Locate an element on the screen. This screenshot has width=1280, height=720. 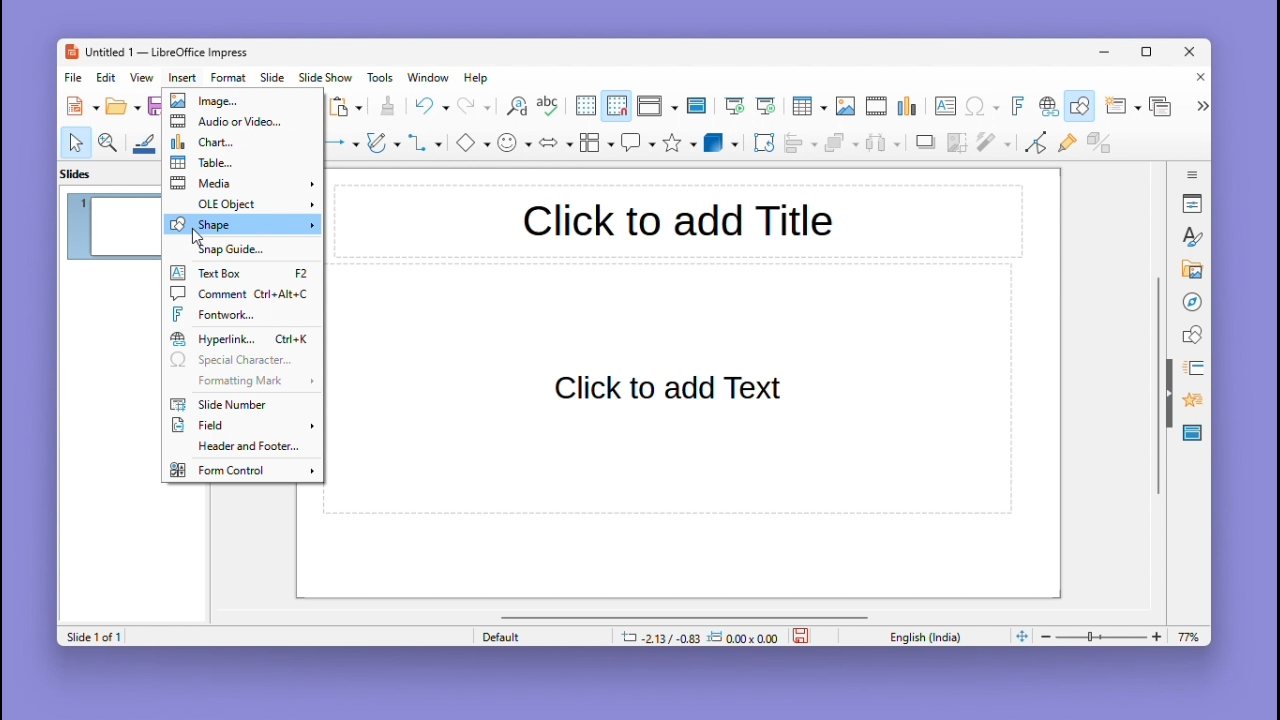
new is located at coordinates (84, 106).